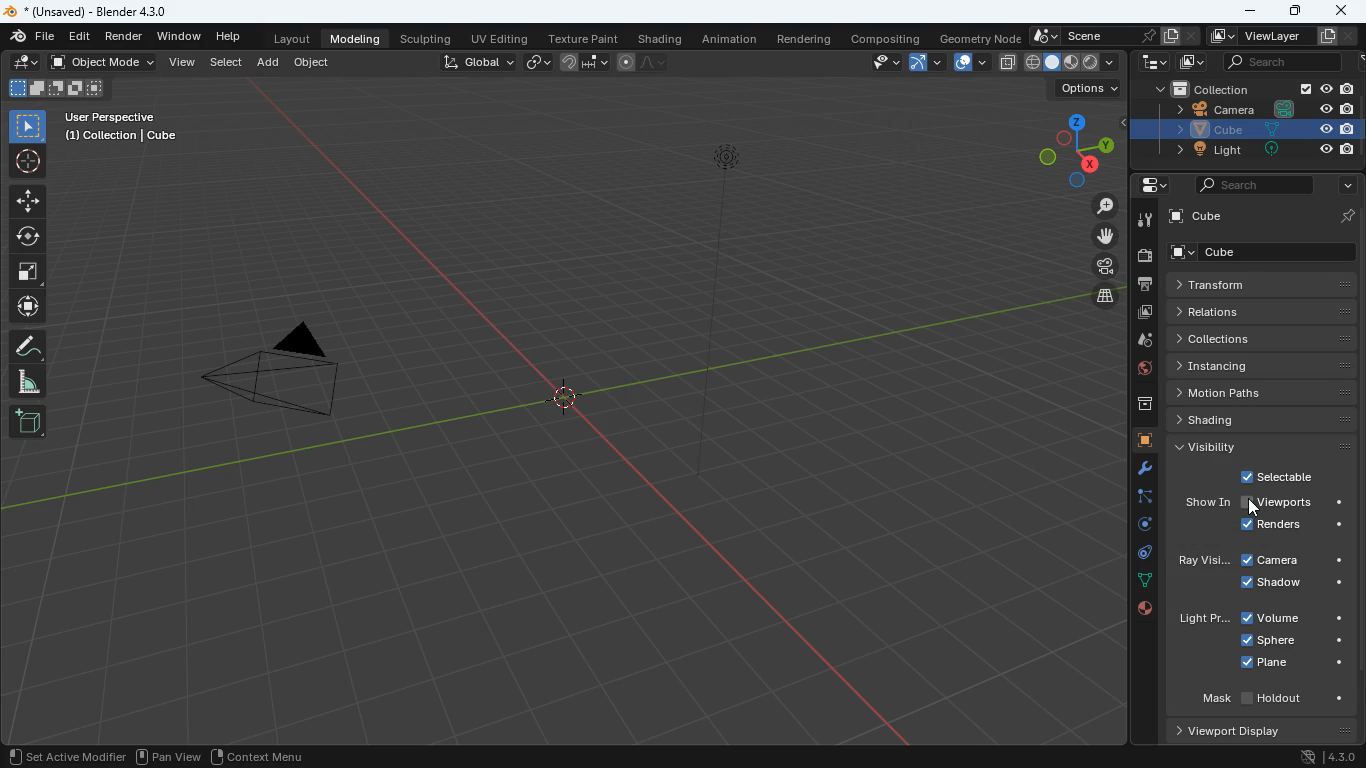  What do you see at coordinates (270, 65) in the screenshot?
I see `add` at bounding box center [270, 65].